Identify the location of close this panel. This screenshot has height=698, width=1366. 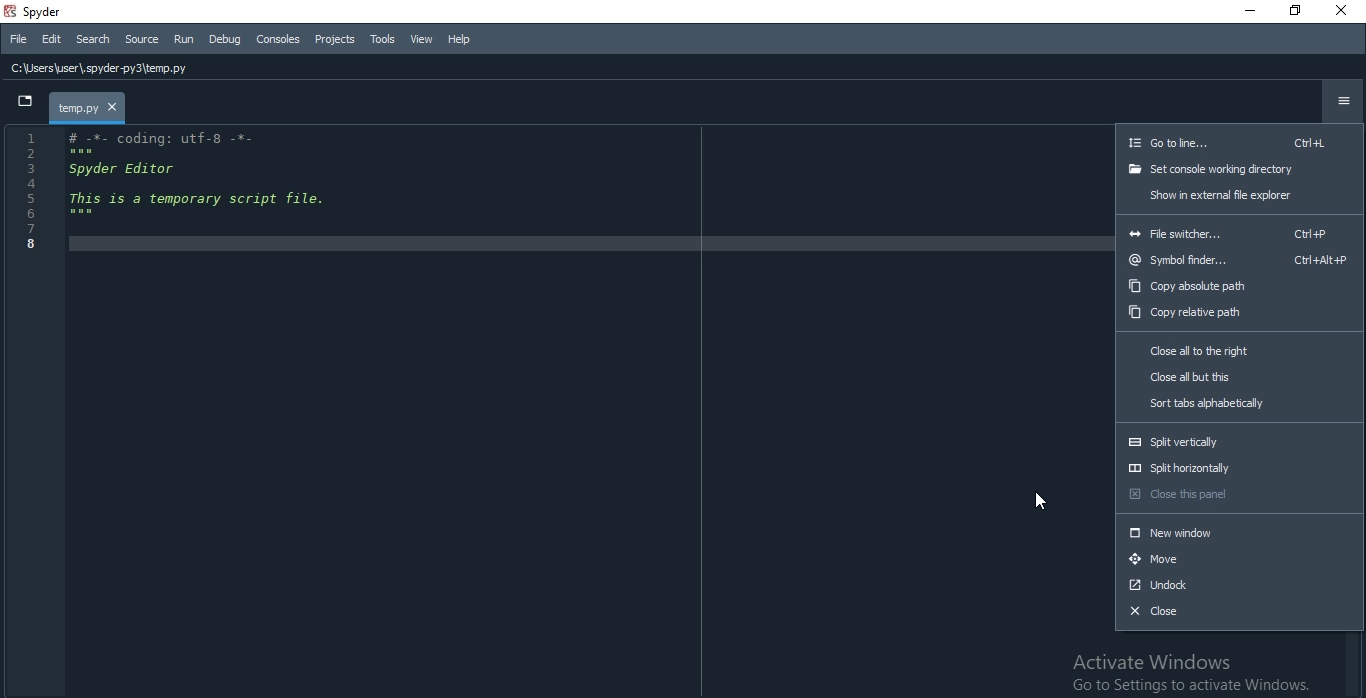
(1237, 498).